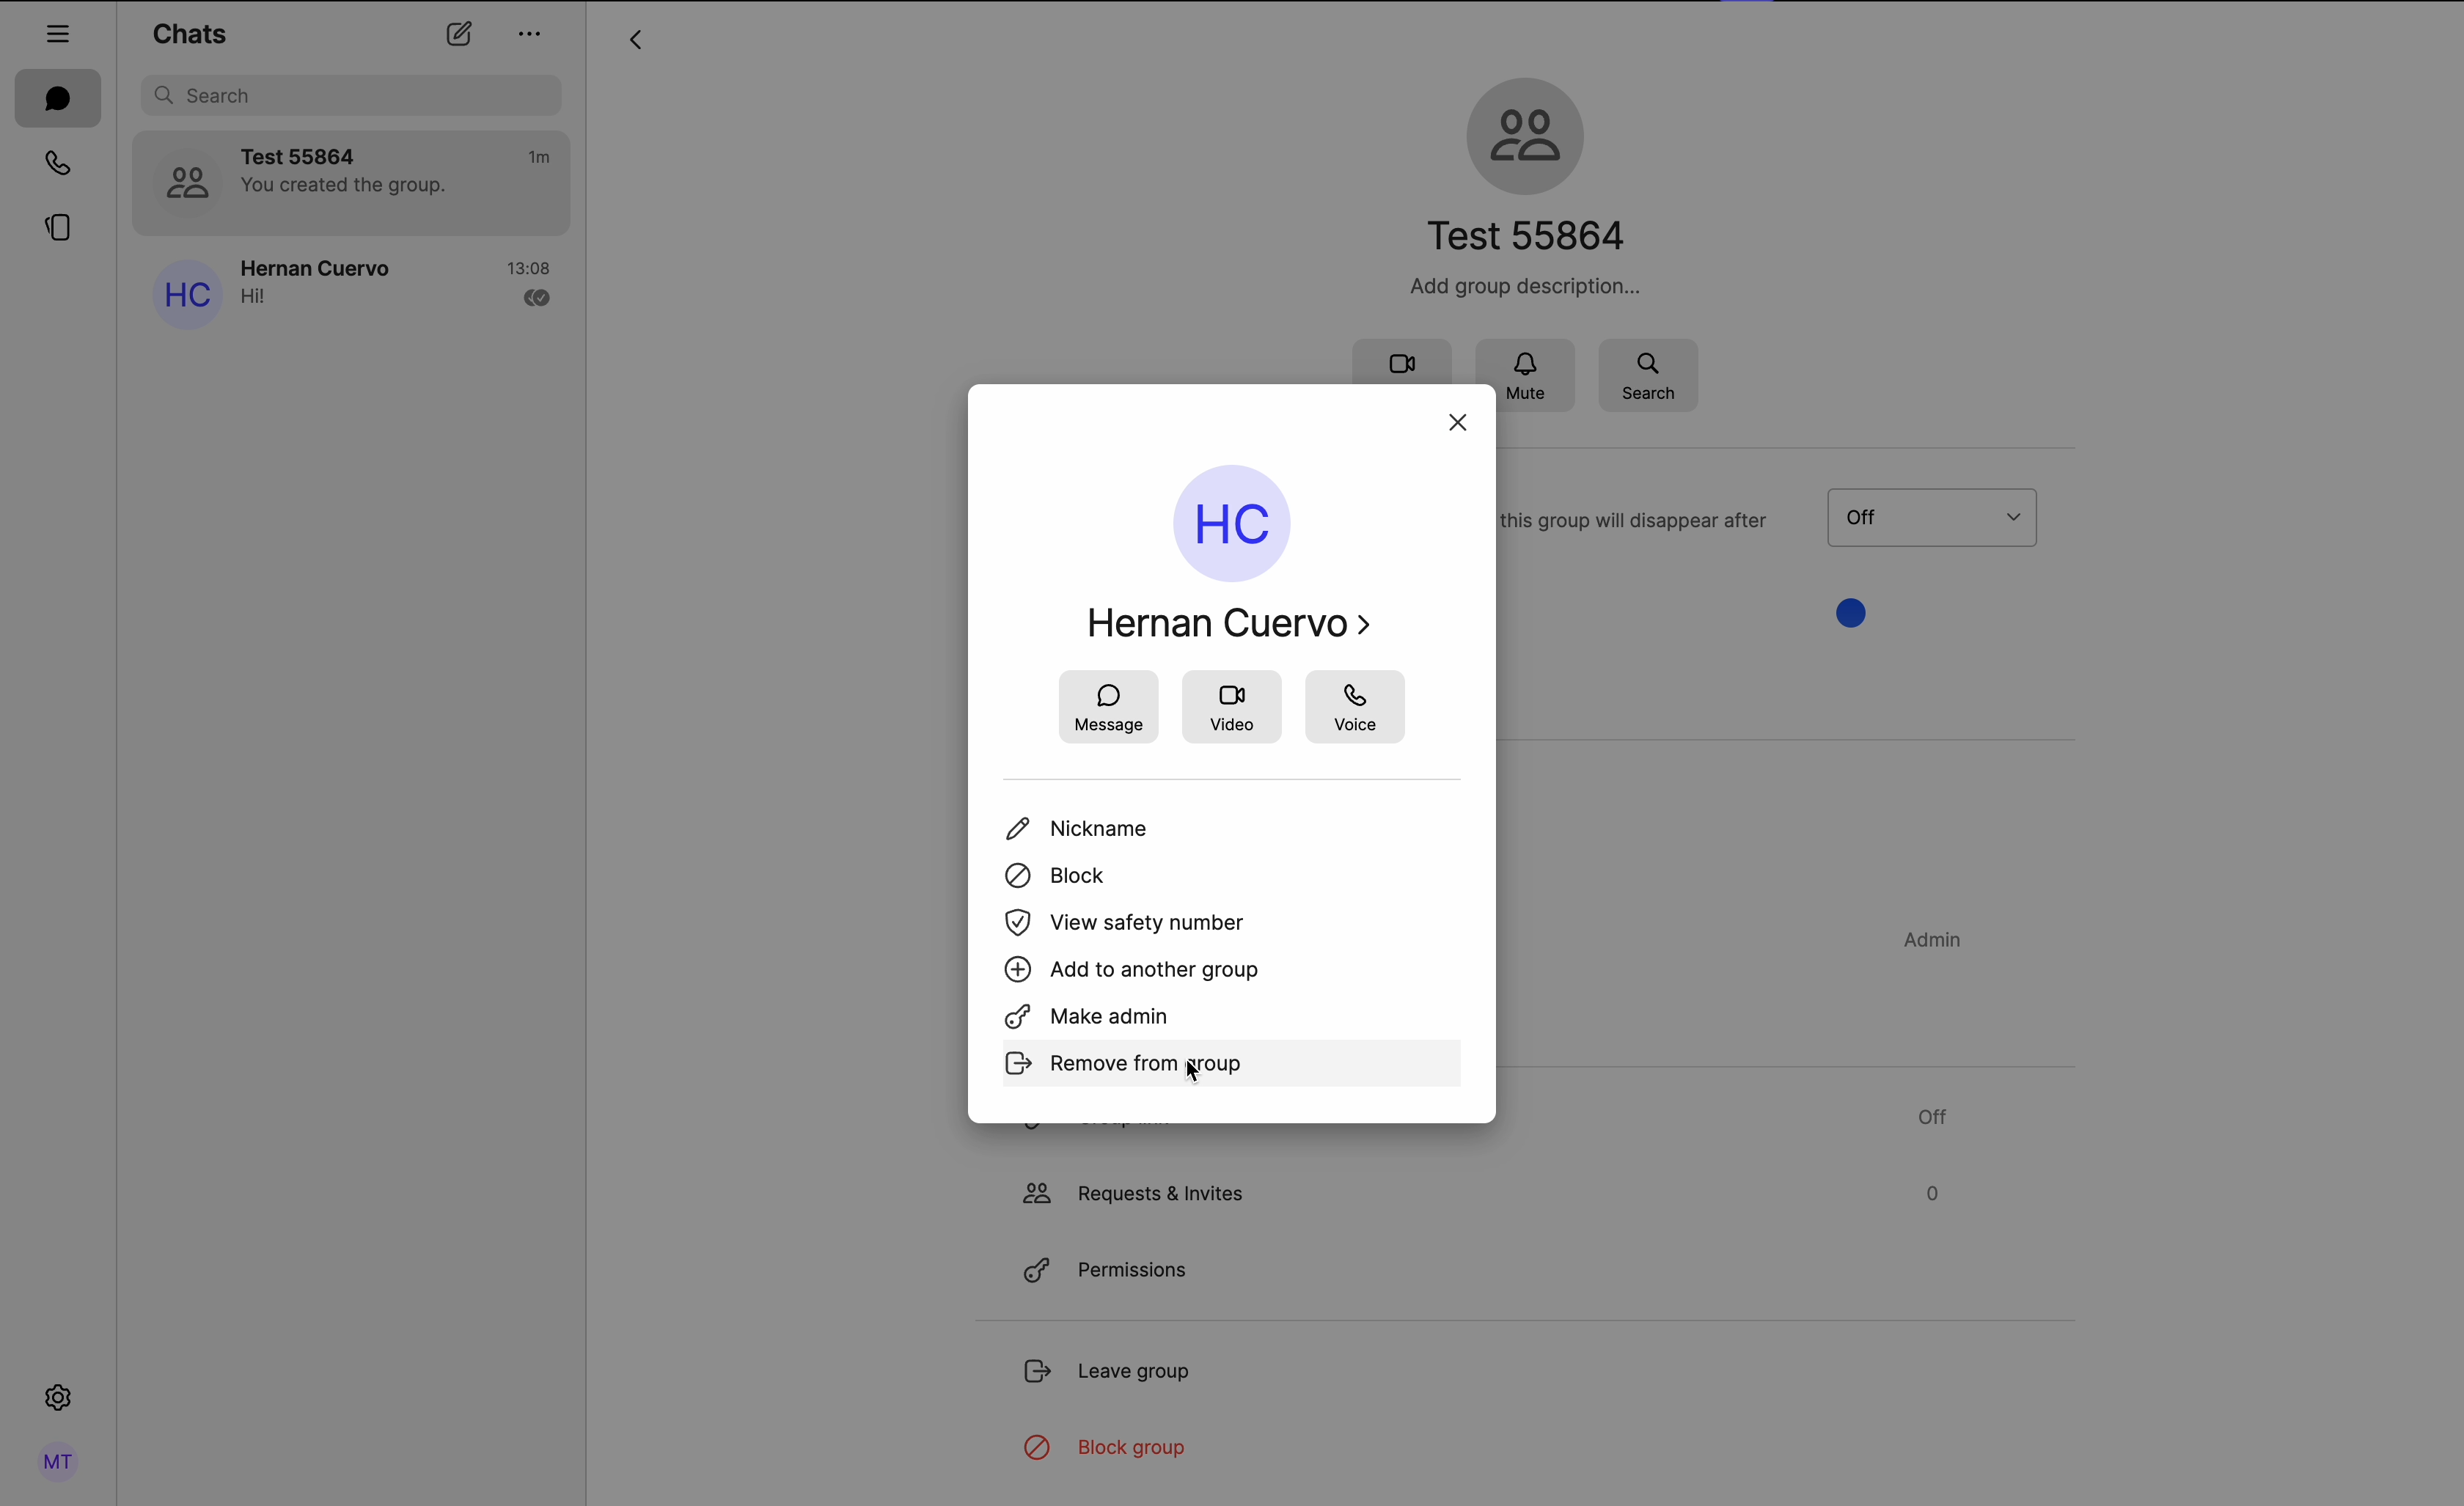  What do you see at coordinates (1198, 1079) in the screenshot?
I see `cursor` at bounding box center [1198, 1079].